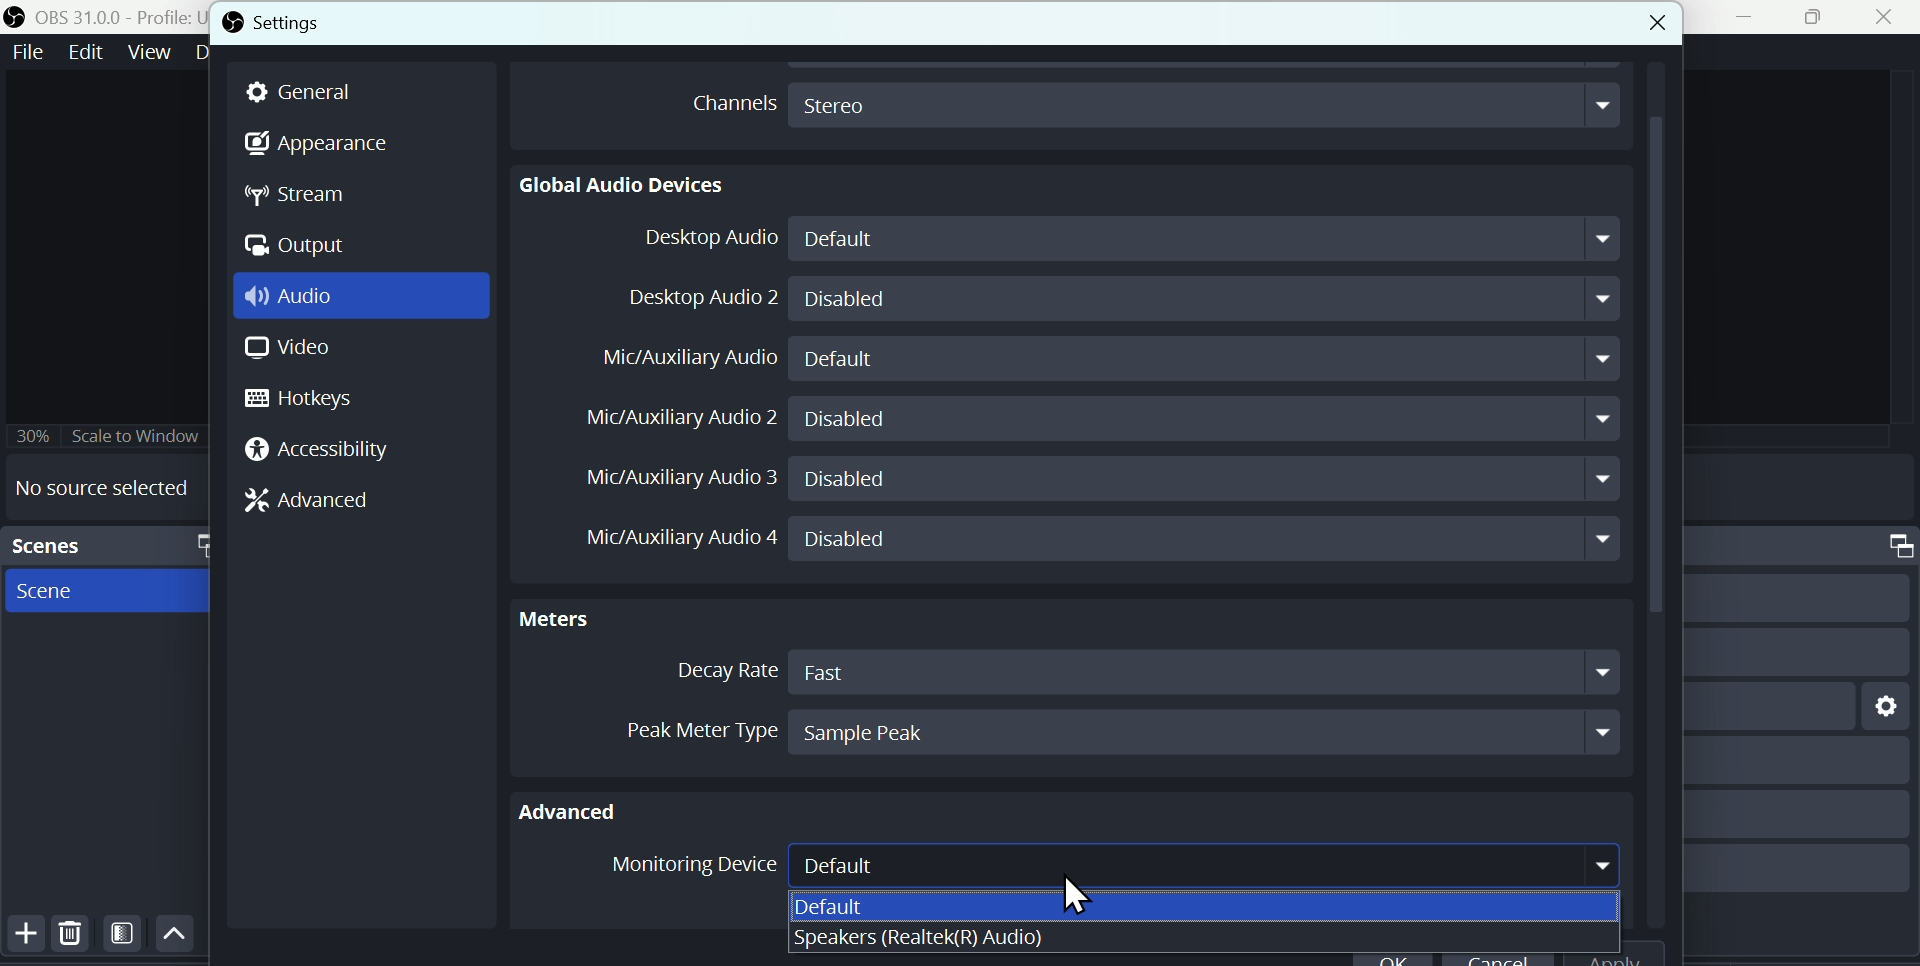 The width and height of the screenshot is (1920, 966). Describe the element at coordinates (1213, 239) in the screenshot. I see `Default` at that location.